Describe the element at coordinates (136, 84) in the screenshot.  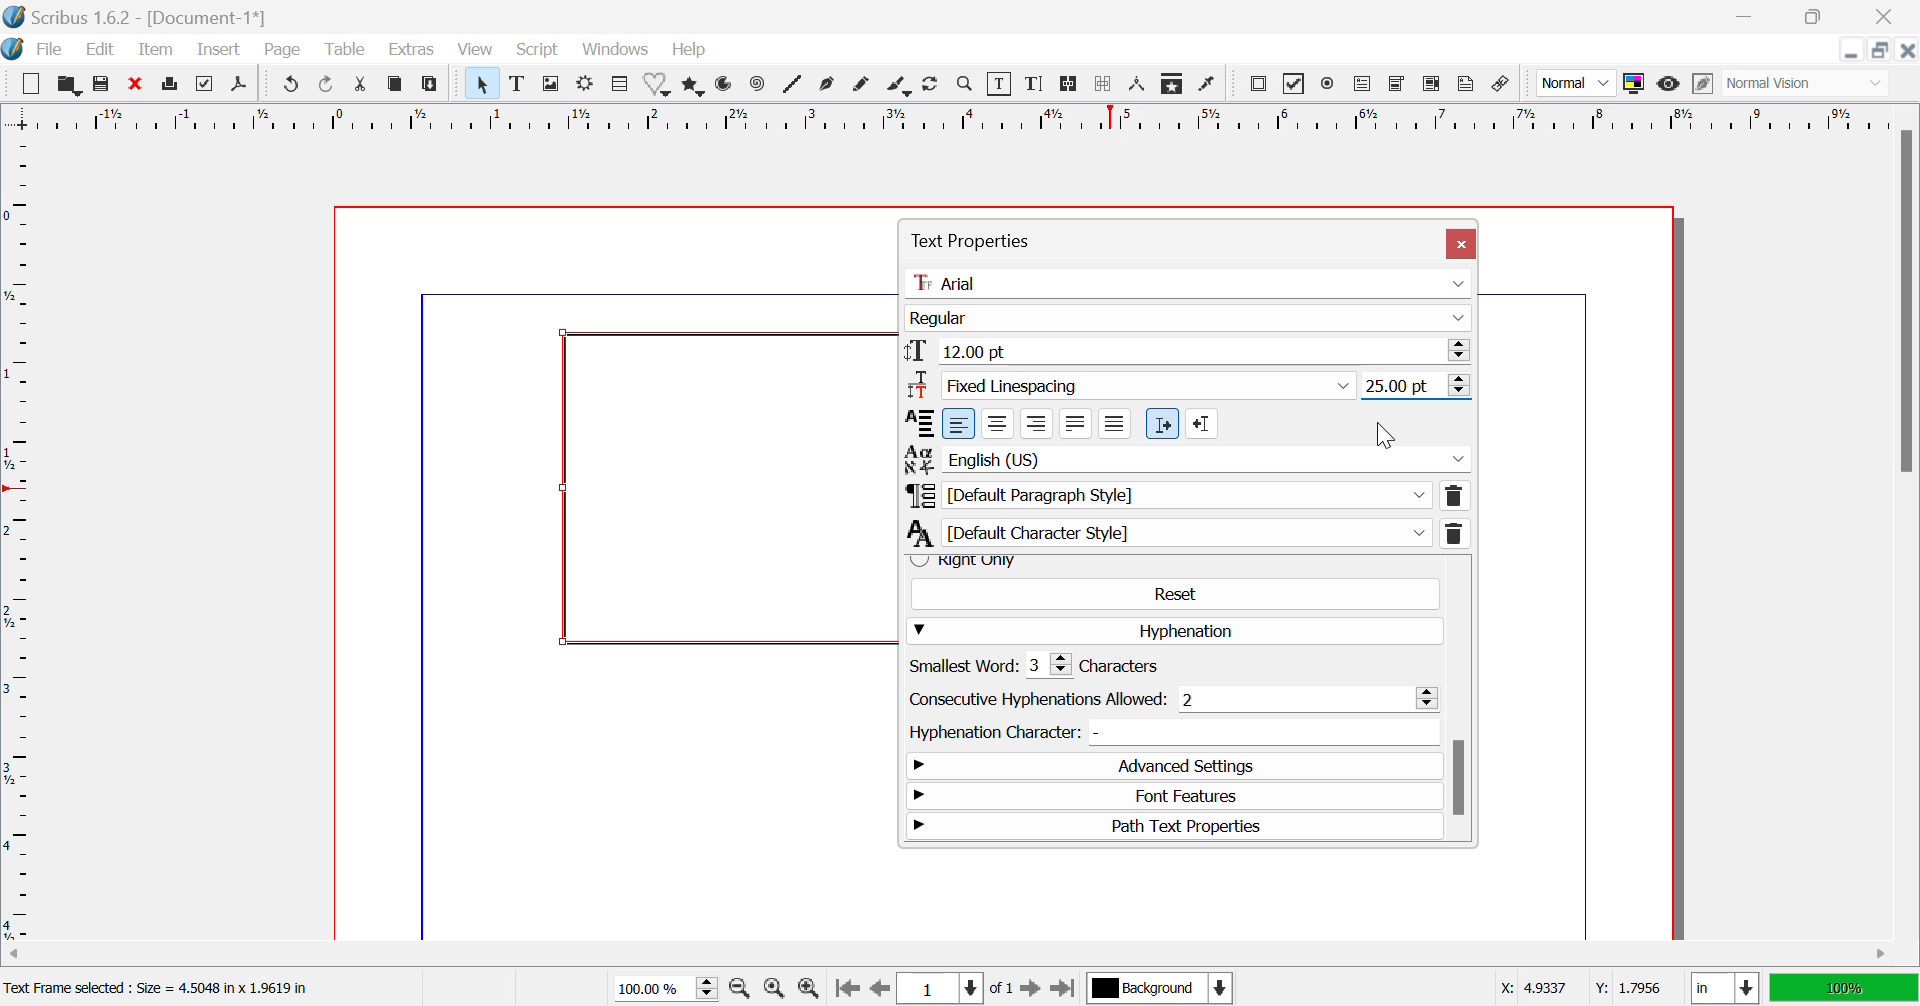
I see `Discard` at that location.